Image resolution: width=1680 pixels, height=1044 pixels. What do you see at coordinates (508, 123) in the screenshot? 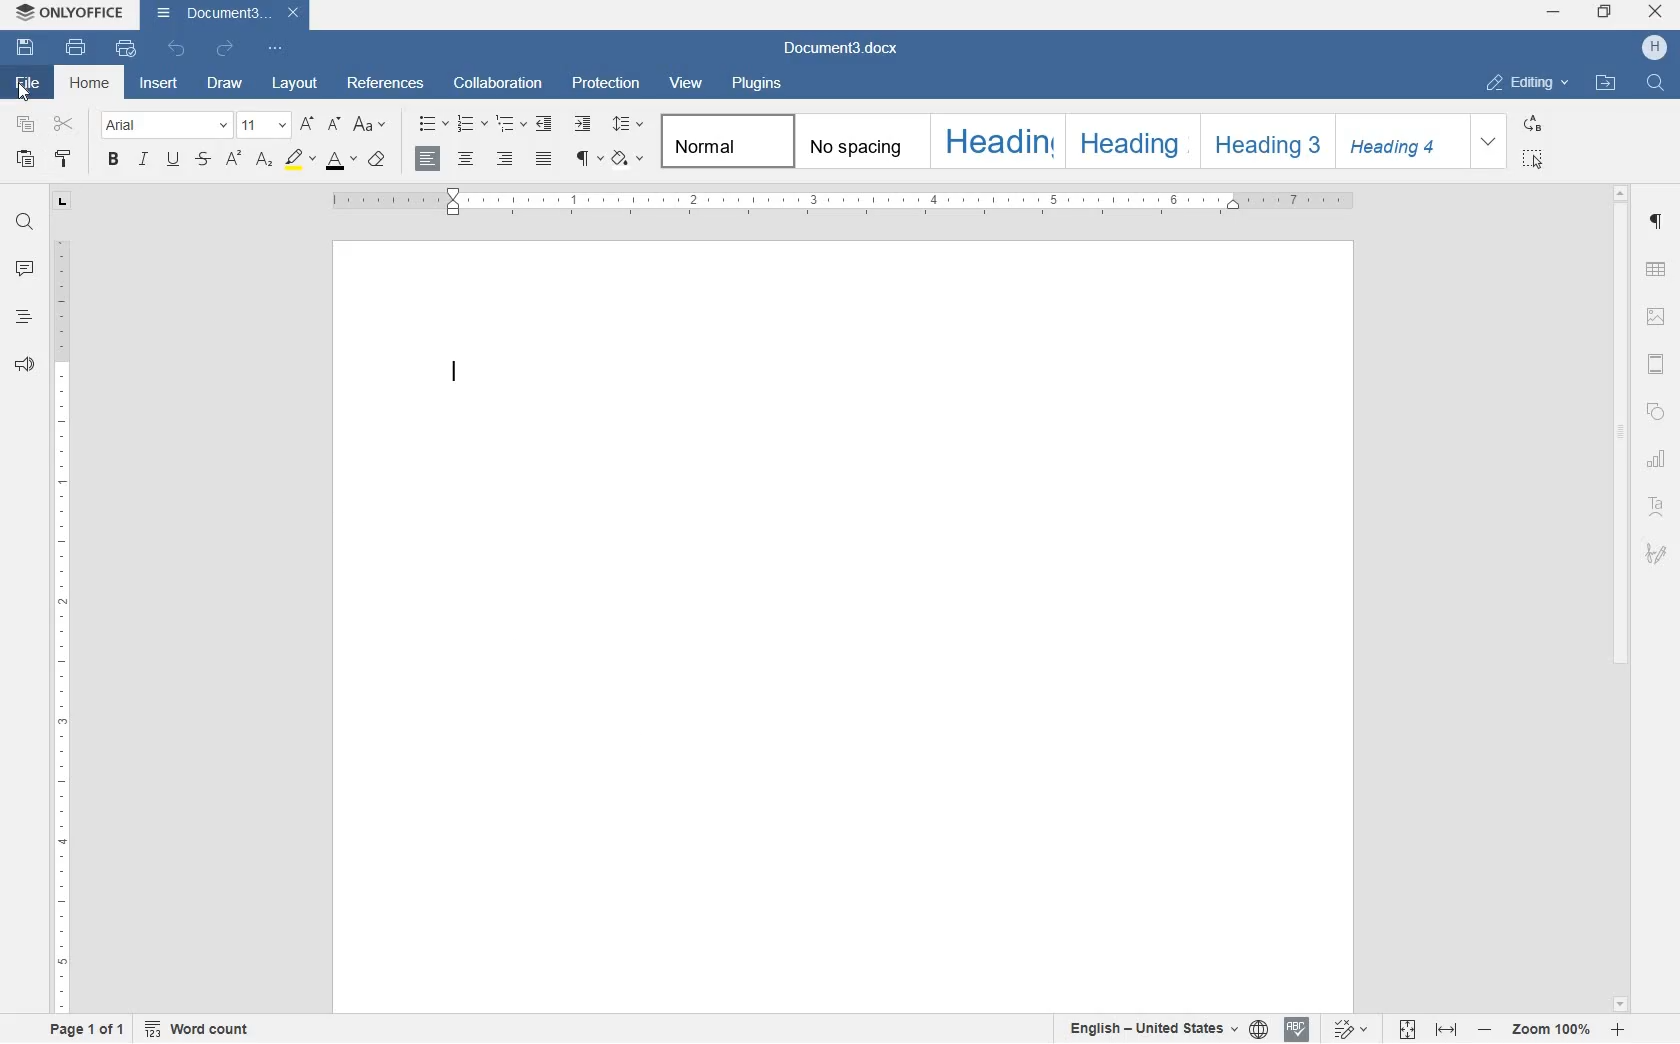
I see `multilevel list` at bounding box center [508, 123].